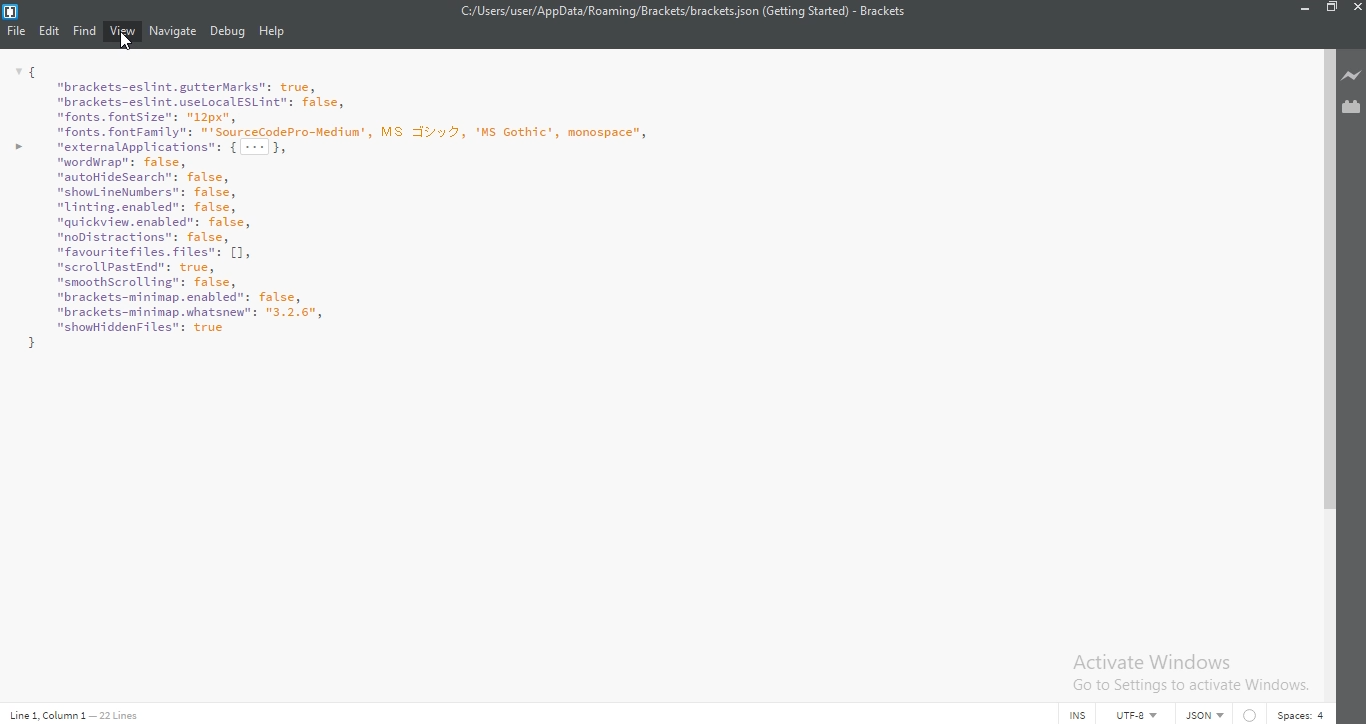 Image resolution: width=1366 pixels, height=724 pixels. Describe the element at coordinates (1082, 715) in the screenshot. I see `INS` at that location.